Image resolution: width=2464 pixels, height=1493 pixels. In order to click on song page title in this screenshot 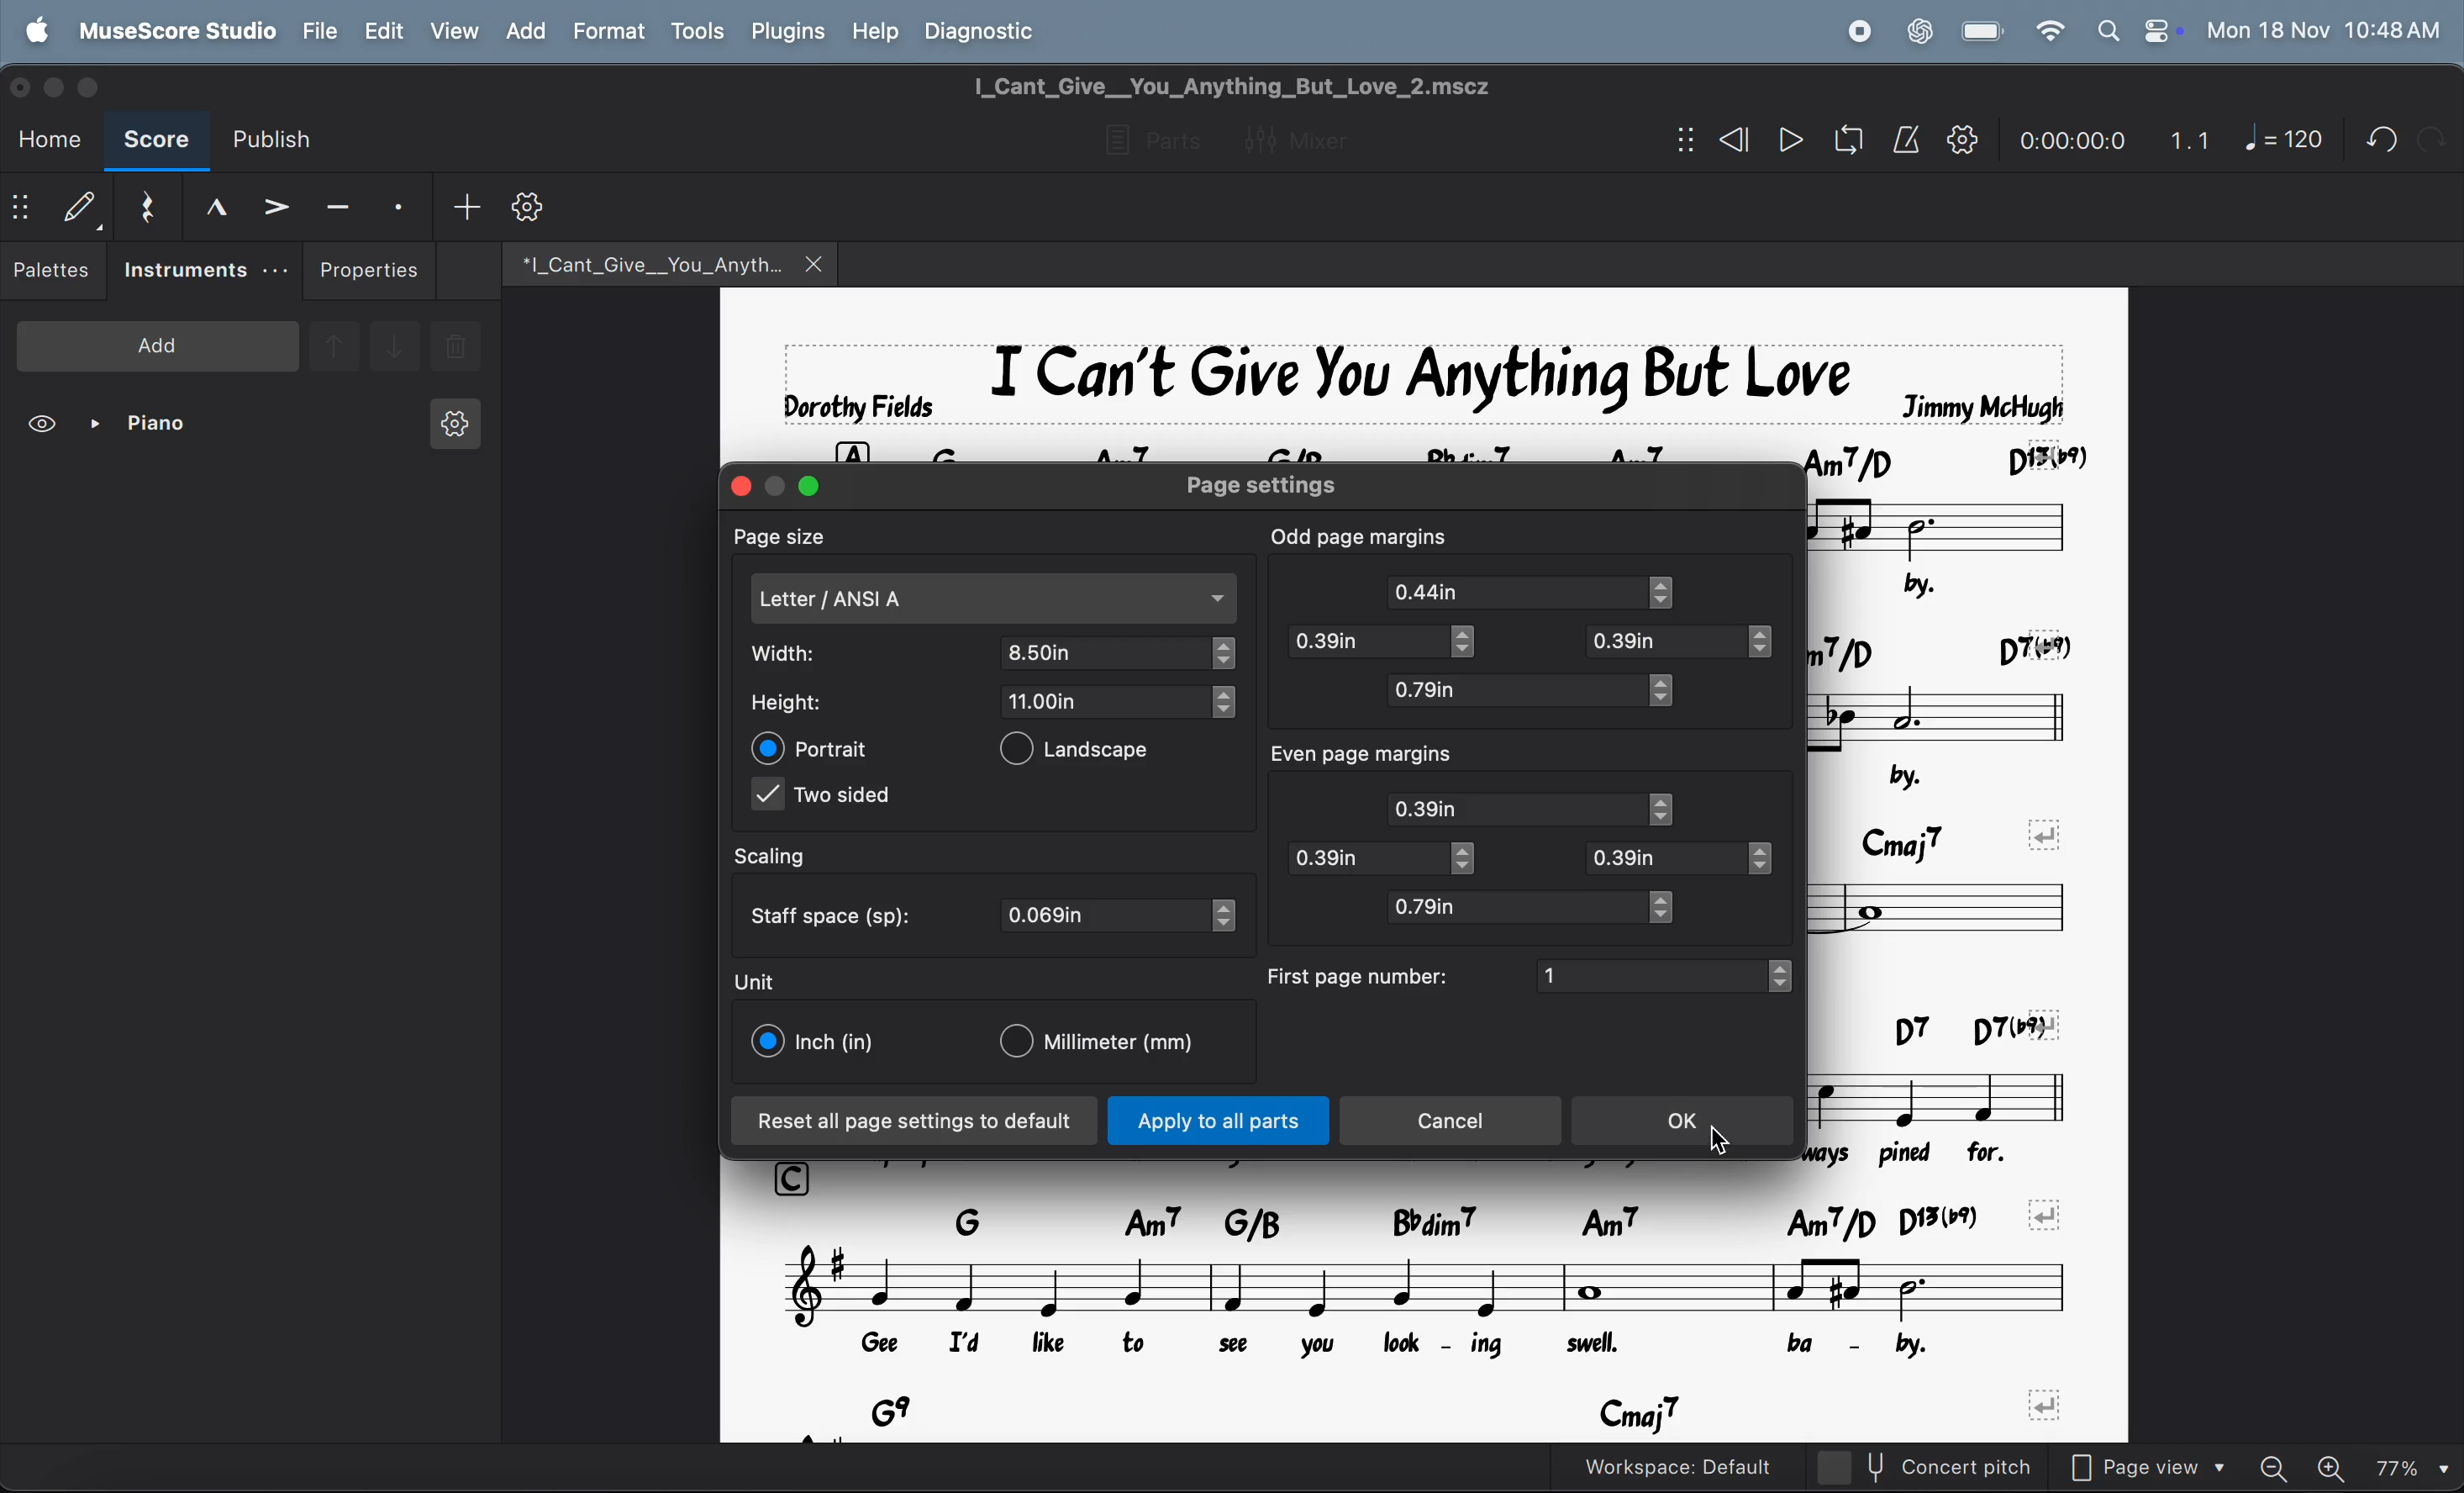, I will do `click(1268, 86)`.